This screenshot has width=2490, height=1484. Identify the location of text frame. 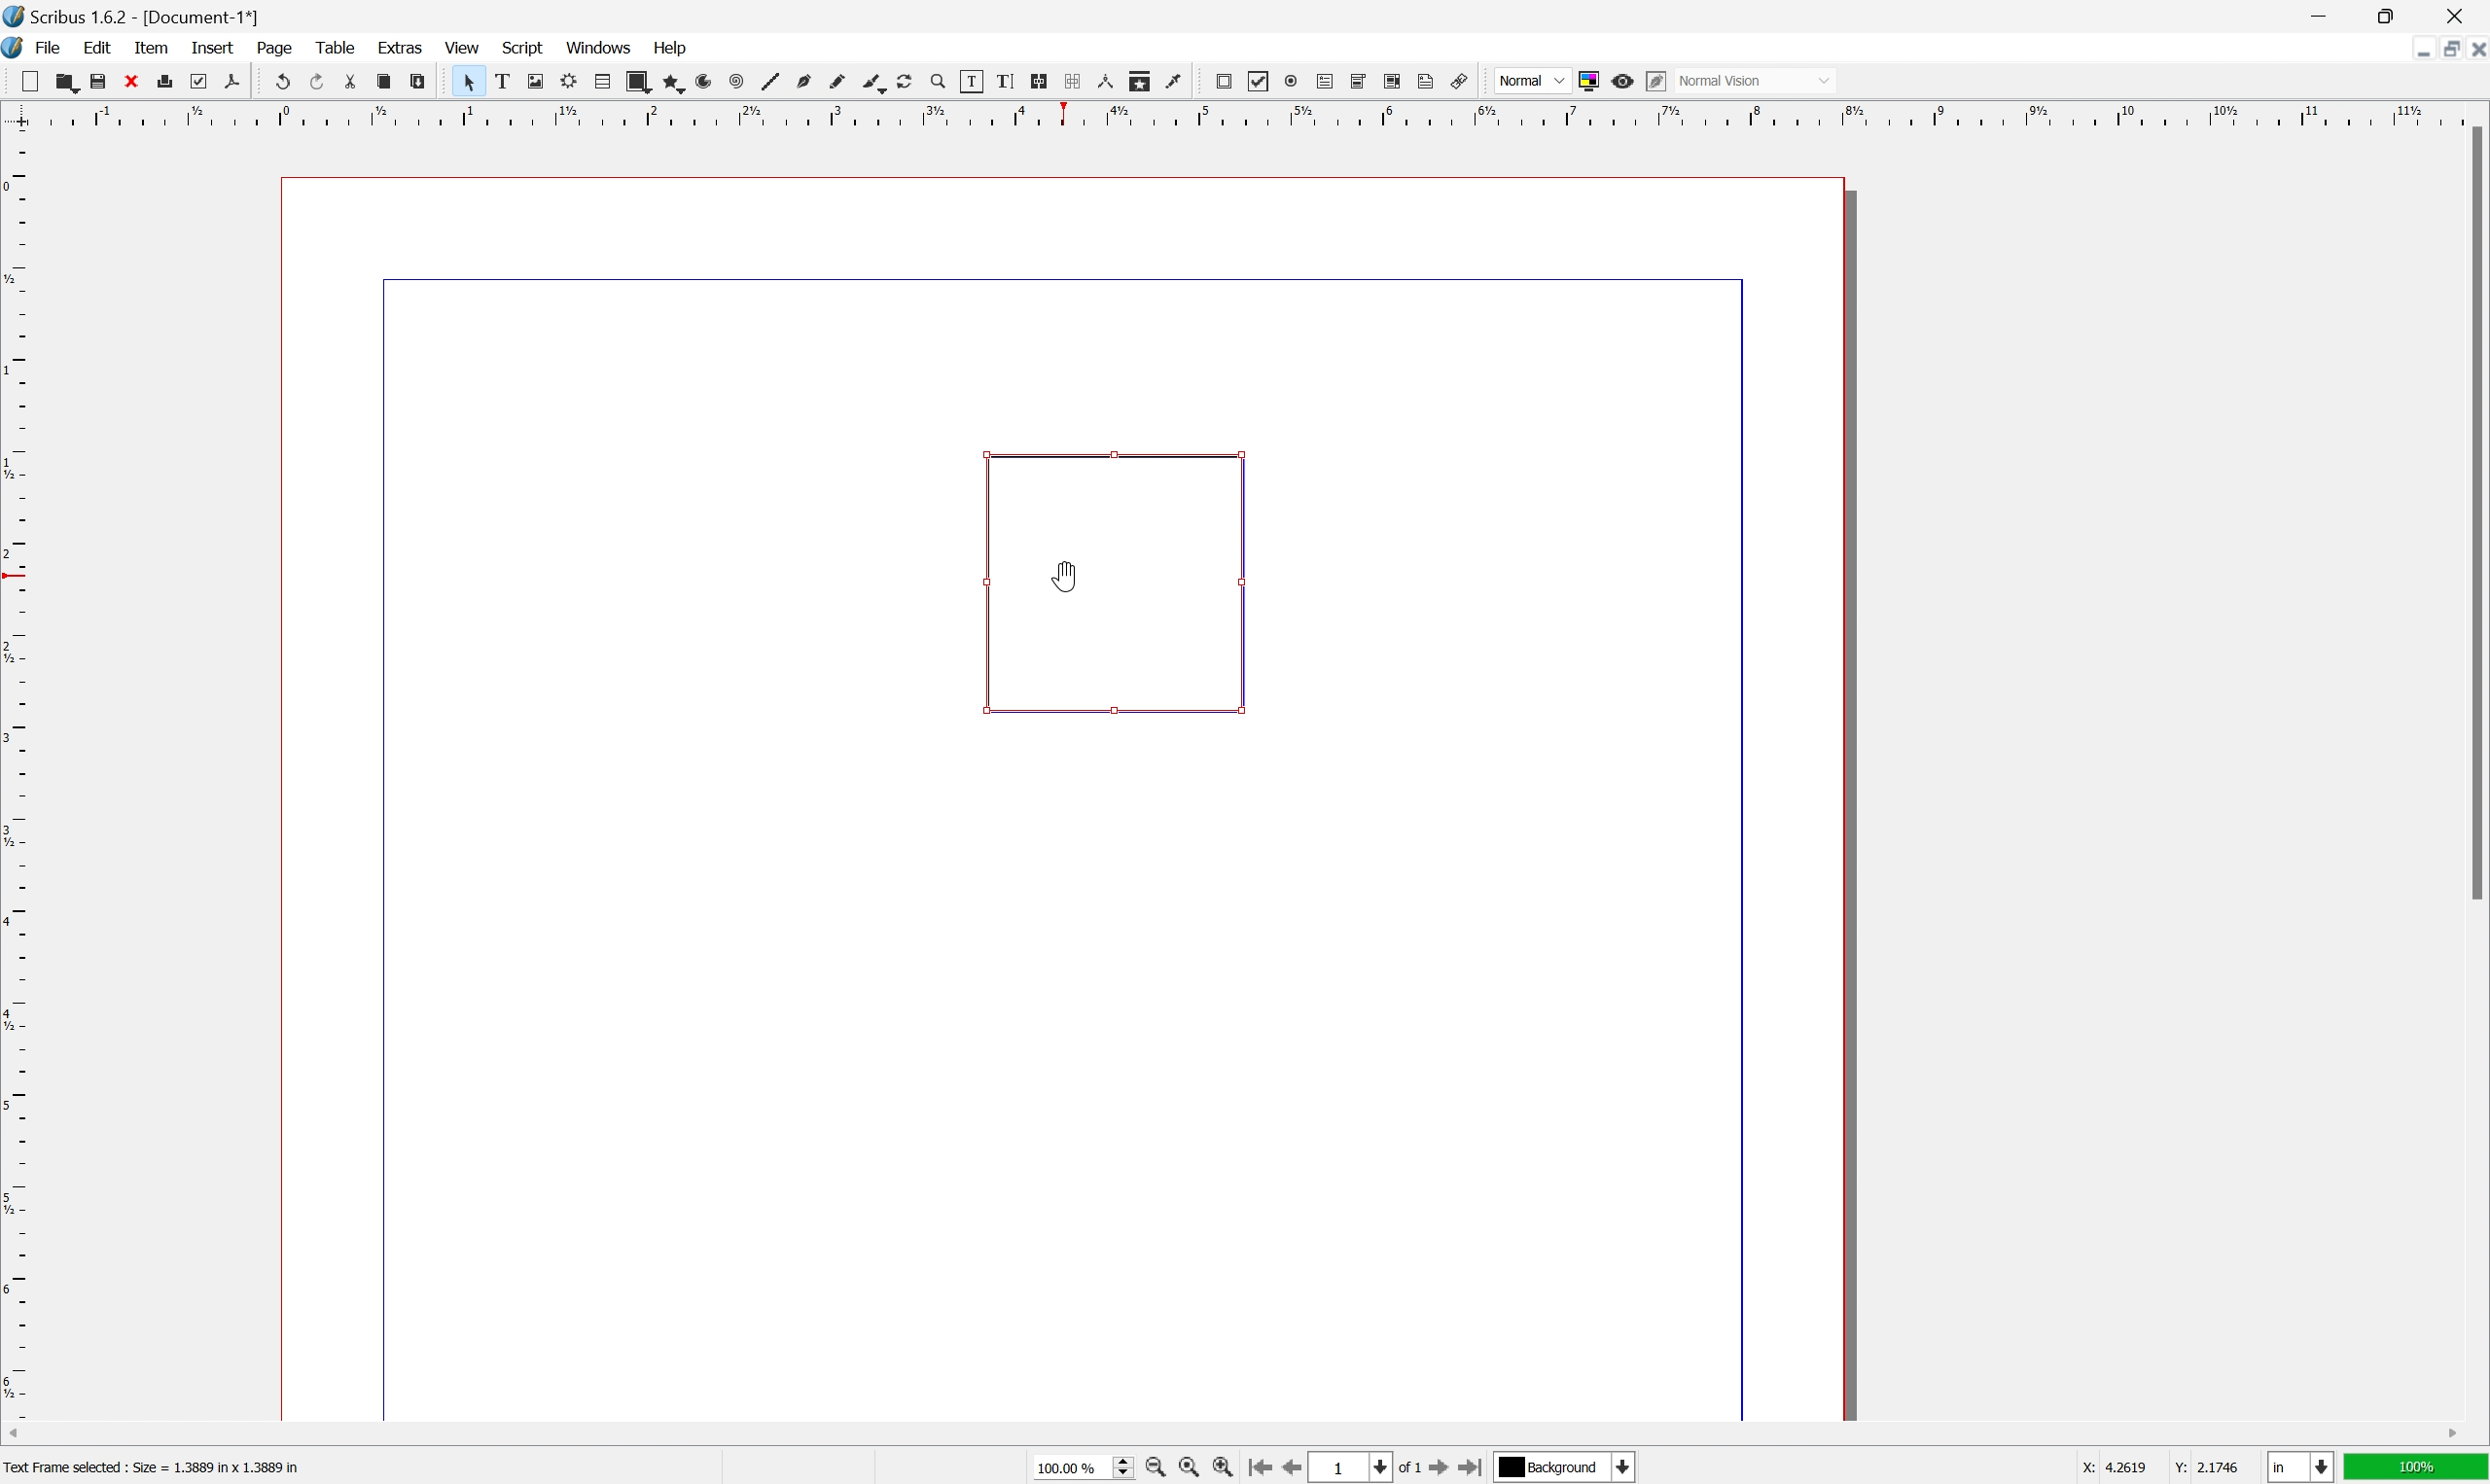
(501, 81).